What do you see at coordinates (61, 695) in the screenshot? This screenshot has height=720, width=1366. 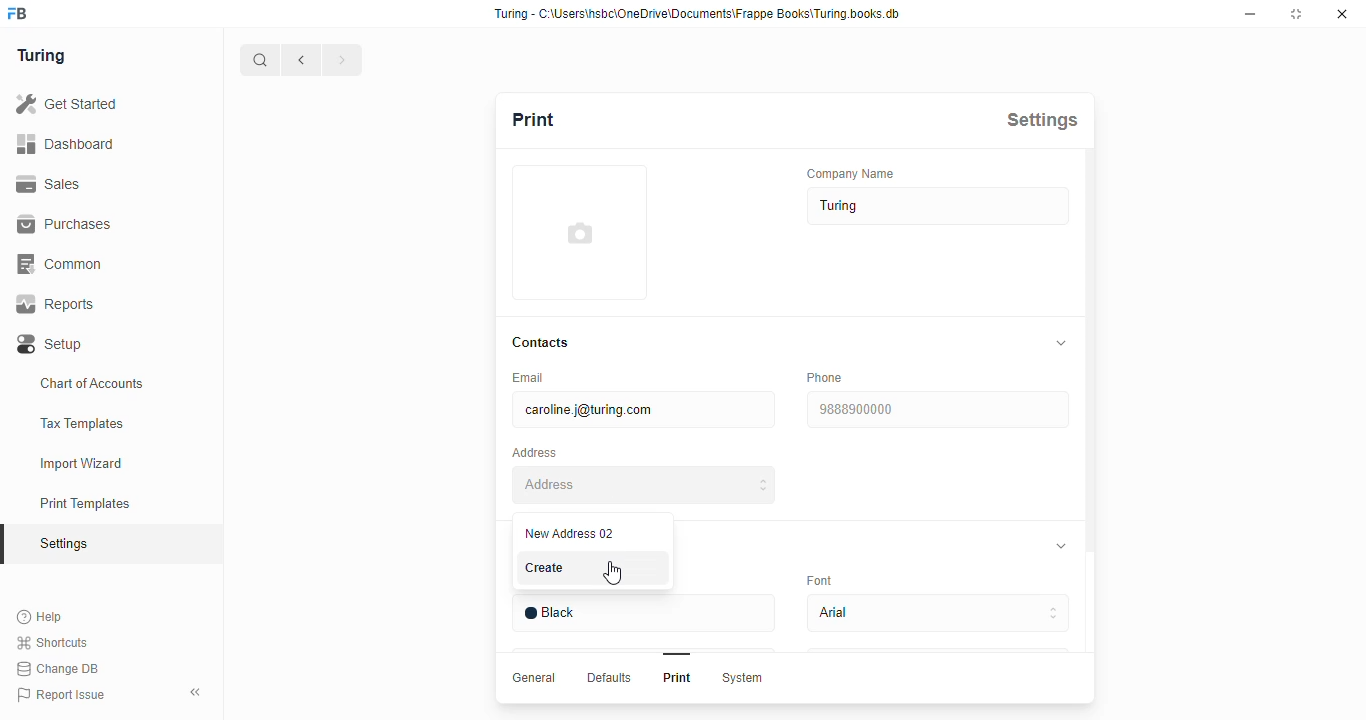 I see `report issue` at bounding box center [61, 695].